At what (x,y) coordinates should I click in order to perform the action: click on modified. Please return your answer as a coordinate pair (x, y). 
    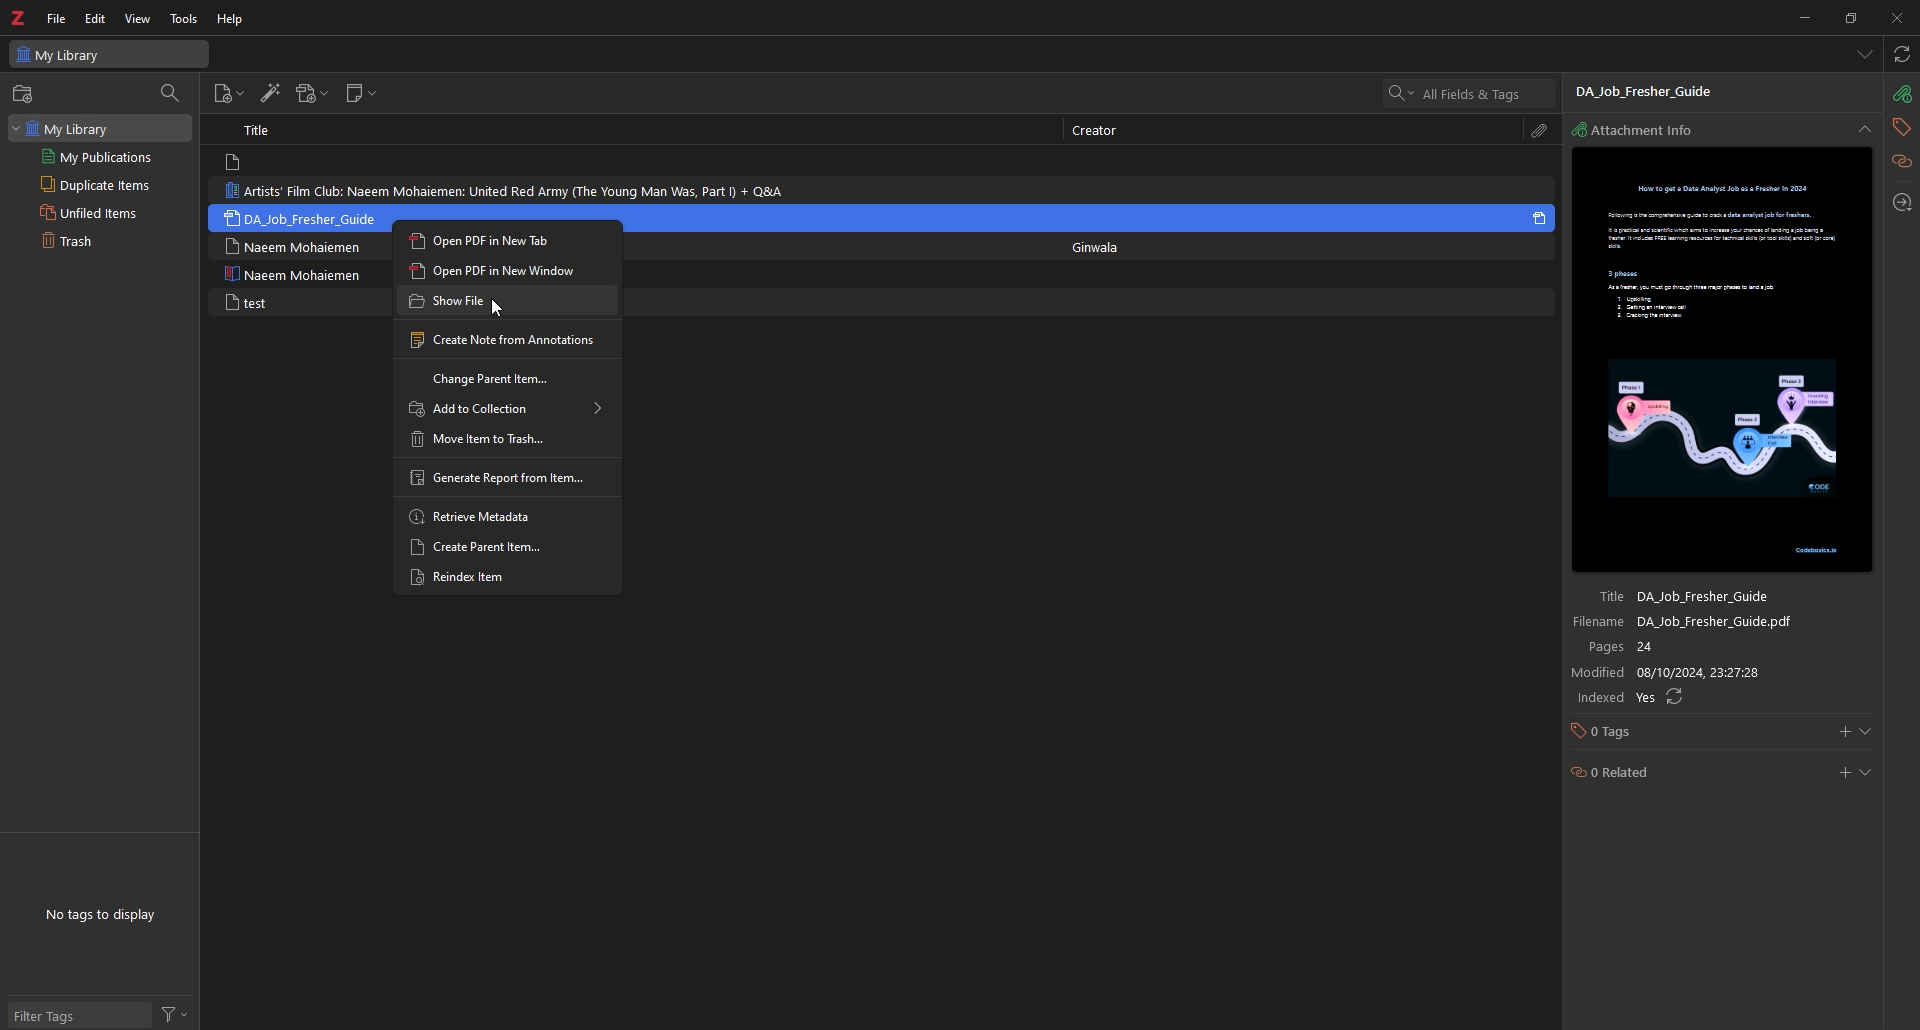
    Looking at the image, I should click on (1709, 673).